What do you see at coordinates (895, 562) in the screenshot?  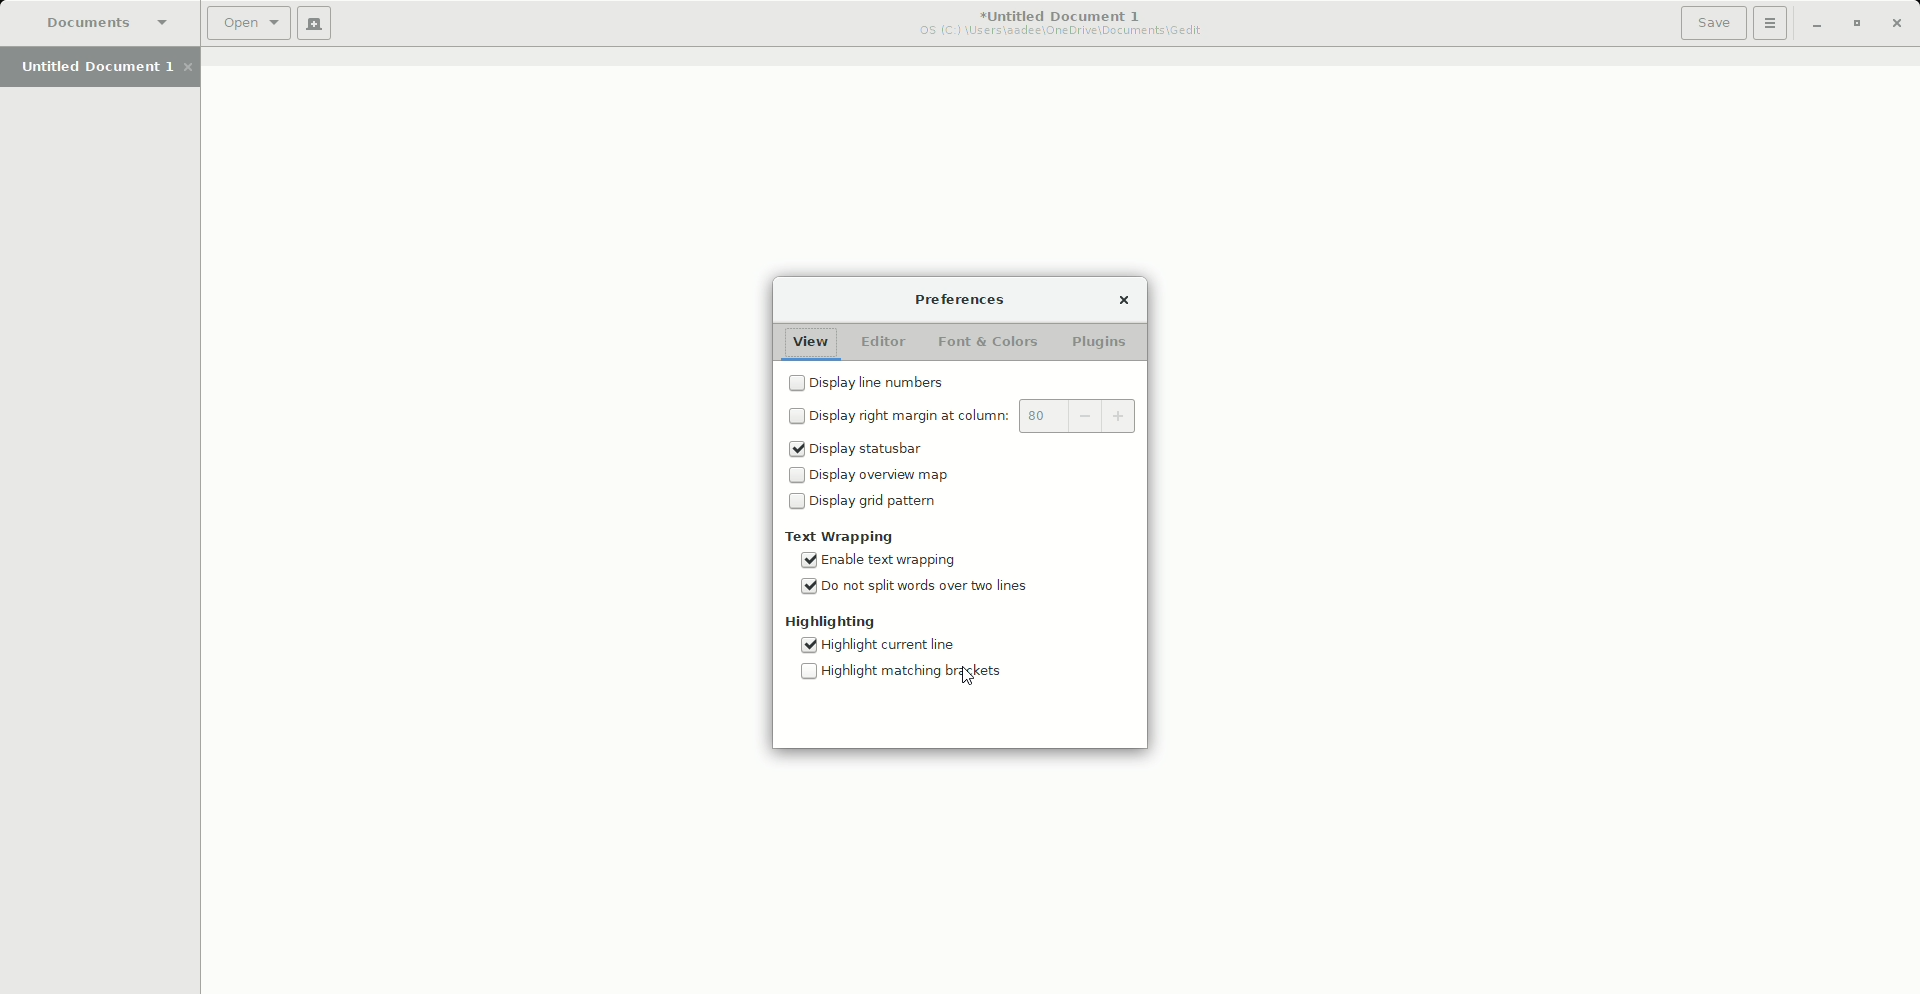 I see `Enable text wrapping` at bounding box center [895, 562].